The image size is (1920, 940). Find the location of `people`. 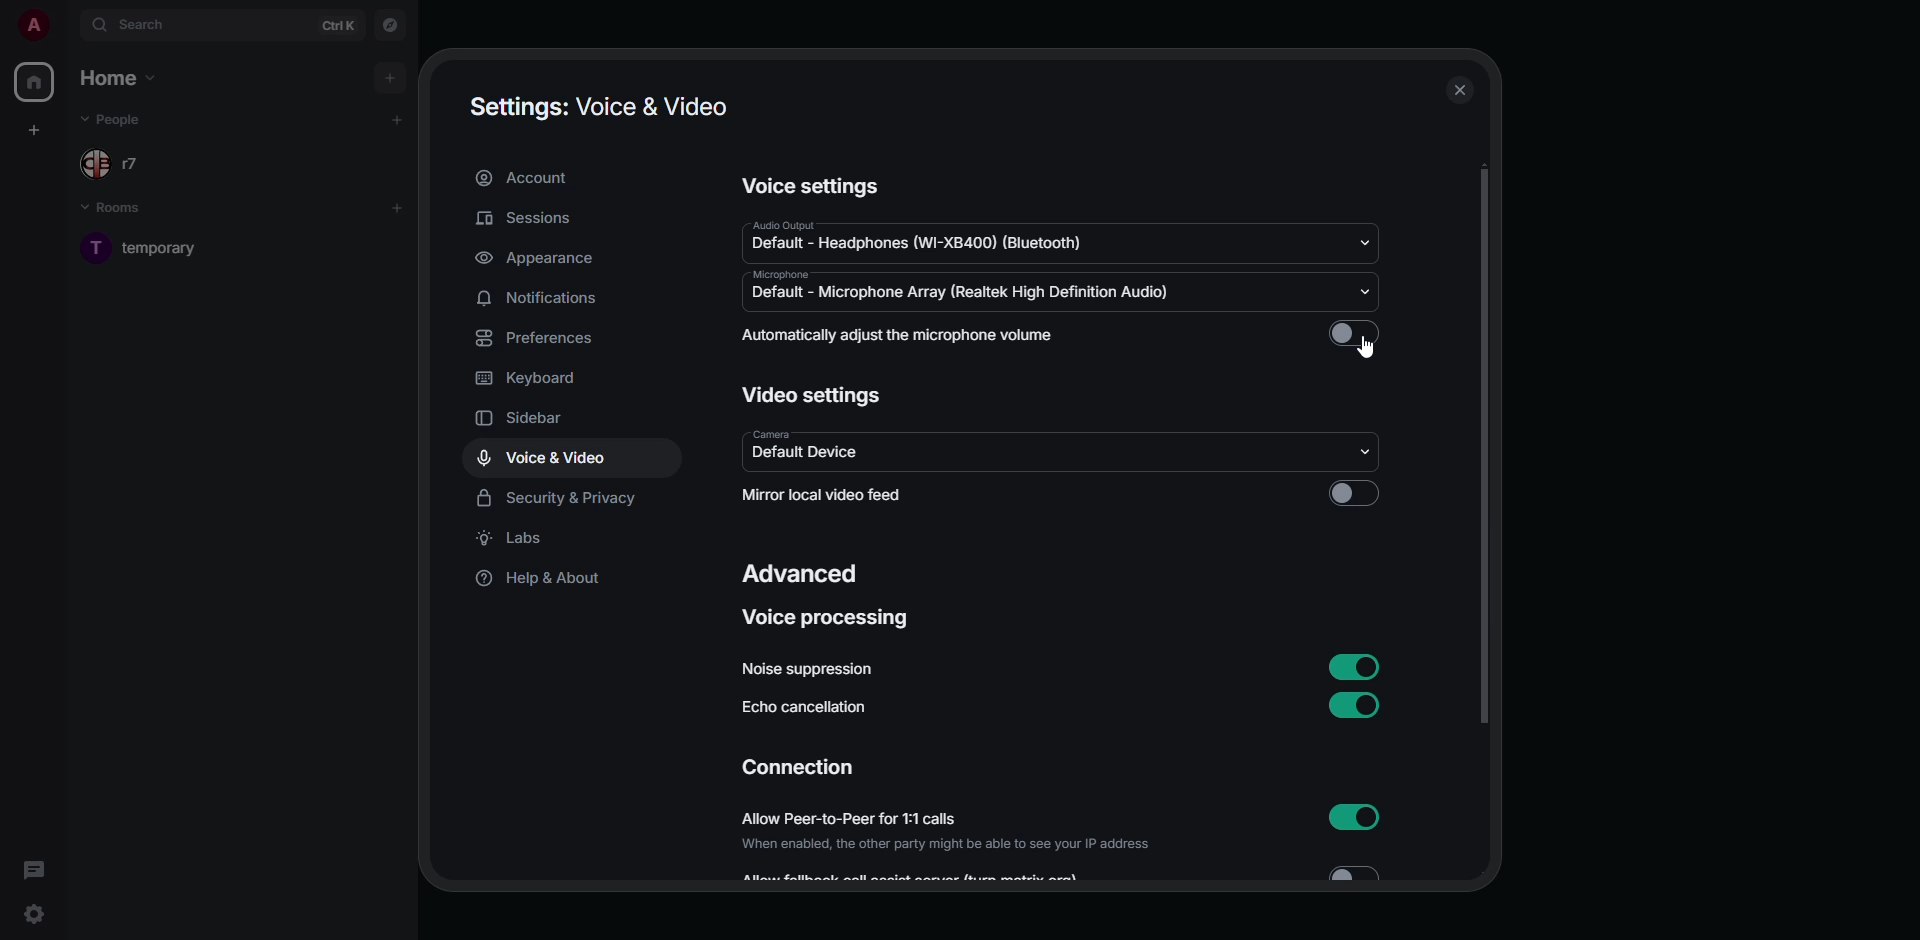

people is located at coordinates (120, 119).